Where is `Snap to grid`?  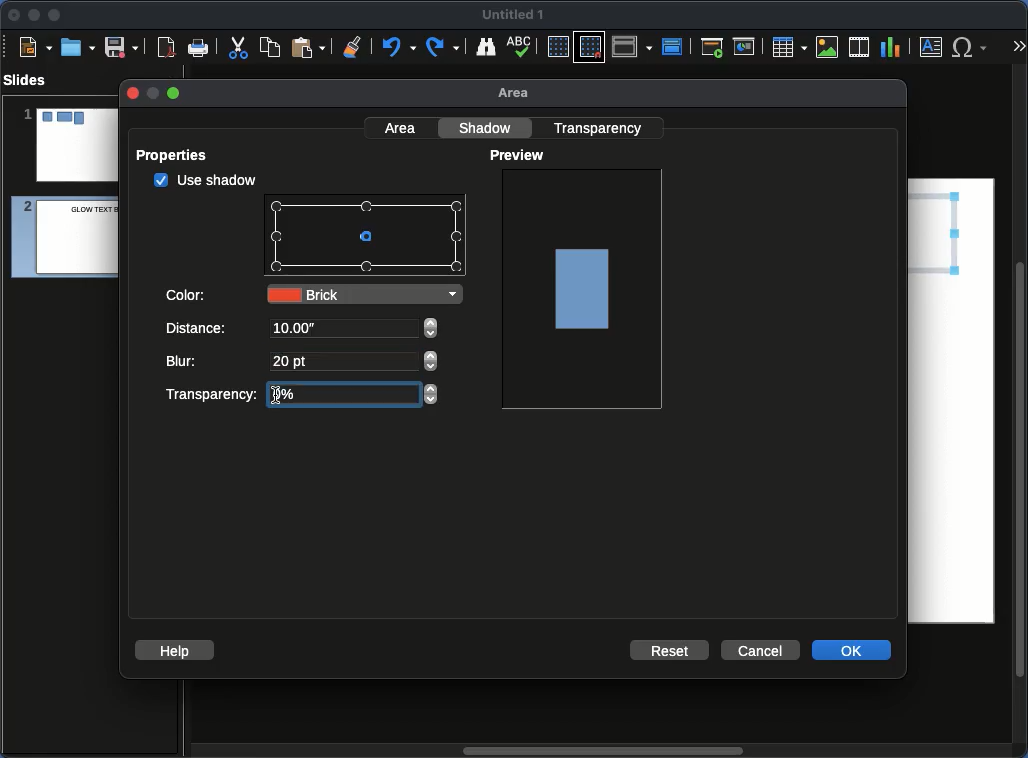
Snap to grid is located at coordinates (592, 46).